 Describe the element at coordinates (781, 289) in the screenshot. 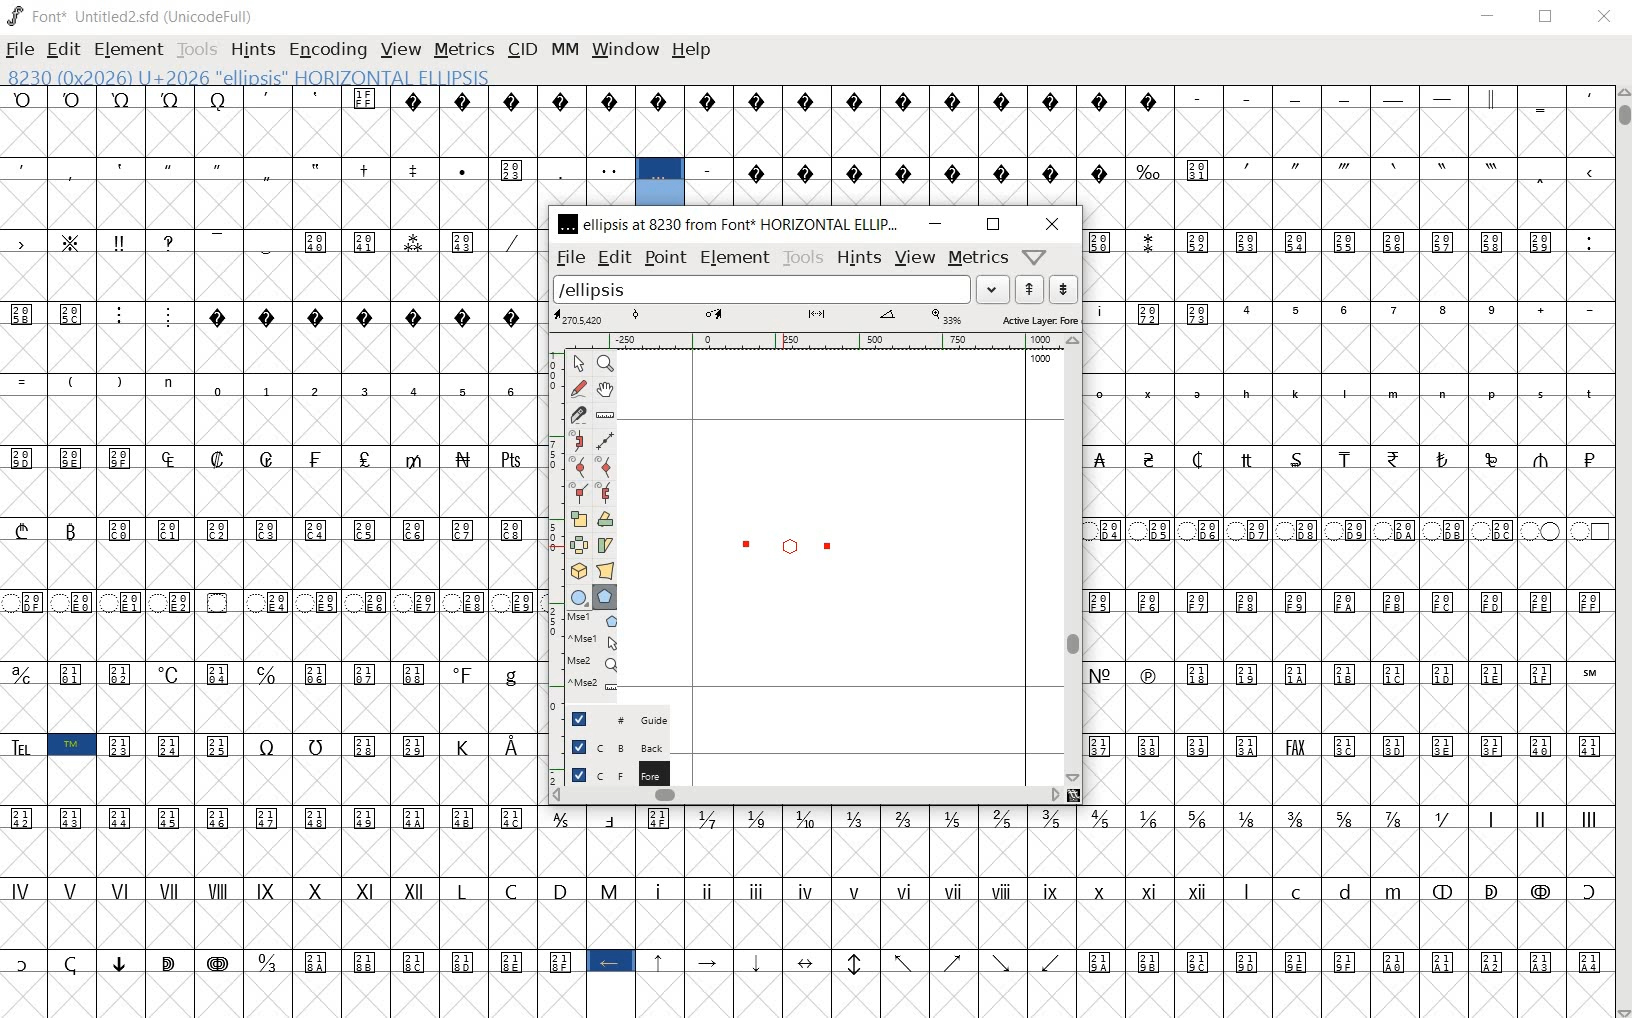

I see `load word list` at that location.